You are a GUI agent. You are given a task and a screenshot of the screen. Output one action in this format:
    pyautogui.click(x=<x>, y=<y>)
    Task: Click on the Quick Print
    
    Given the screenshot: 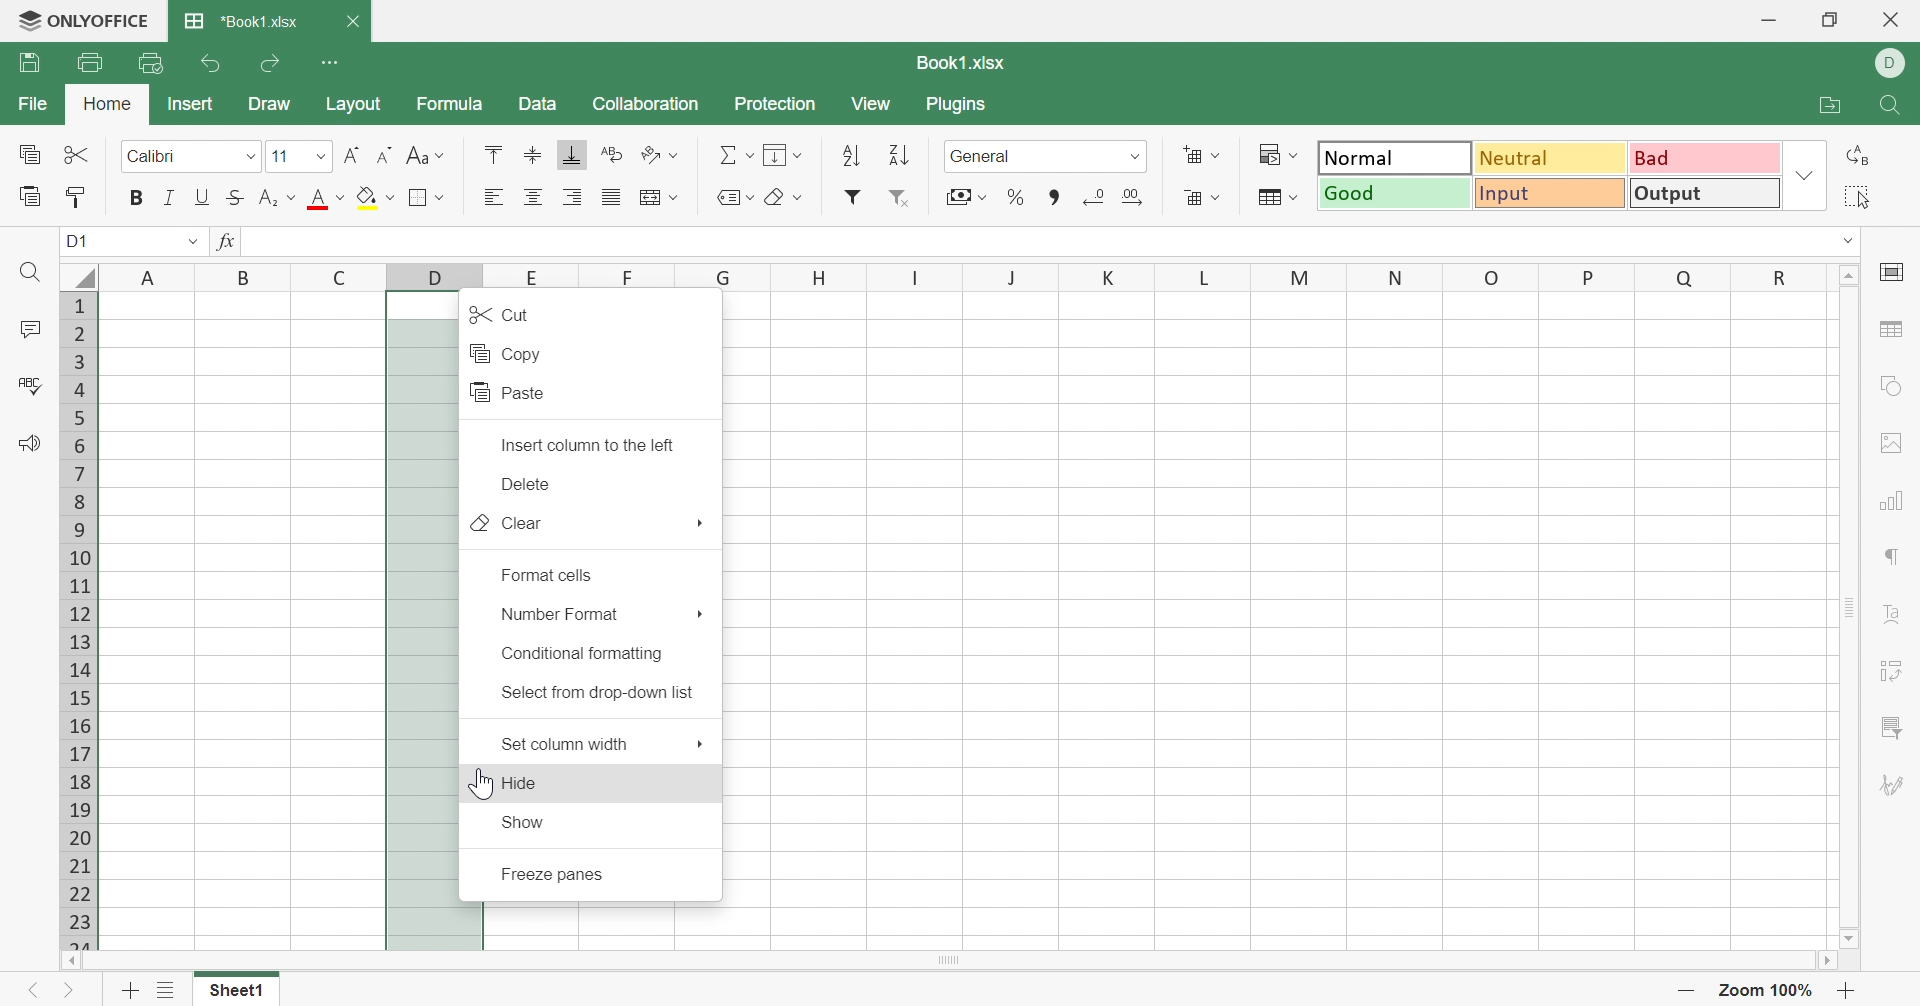 What is the action you would take?
    pyautogui.click(x=147, y=64)
    